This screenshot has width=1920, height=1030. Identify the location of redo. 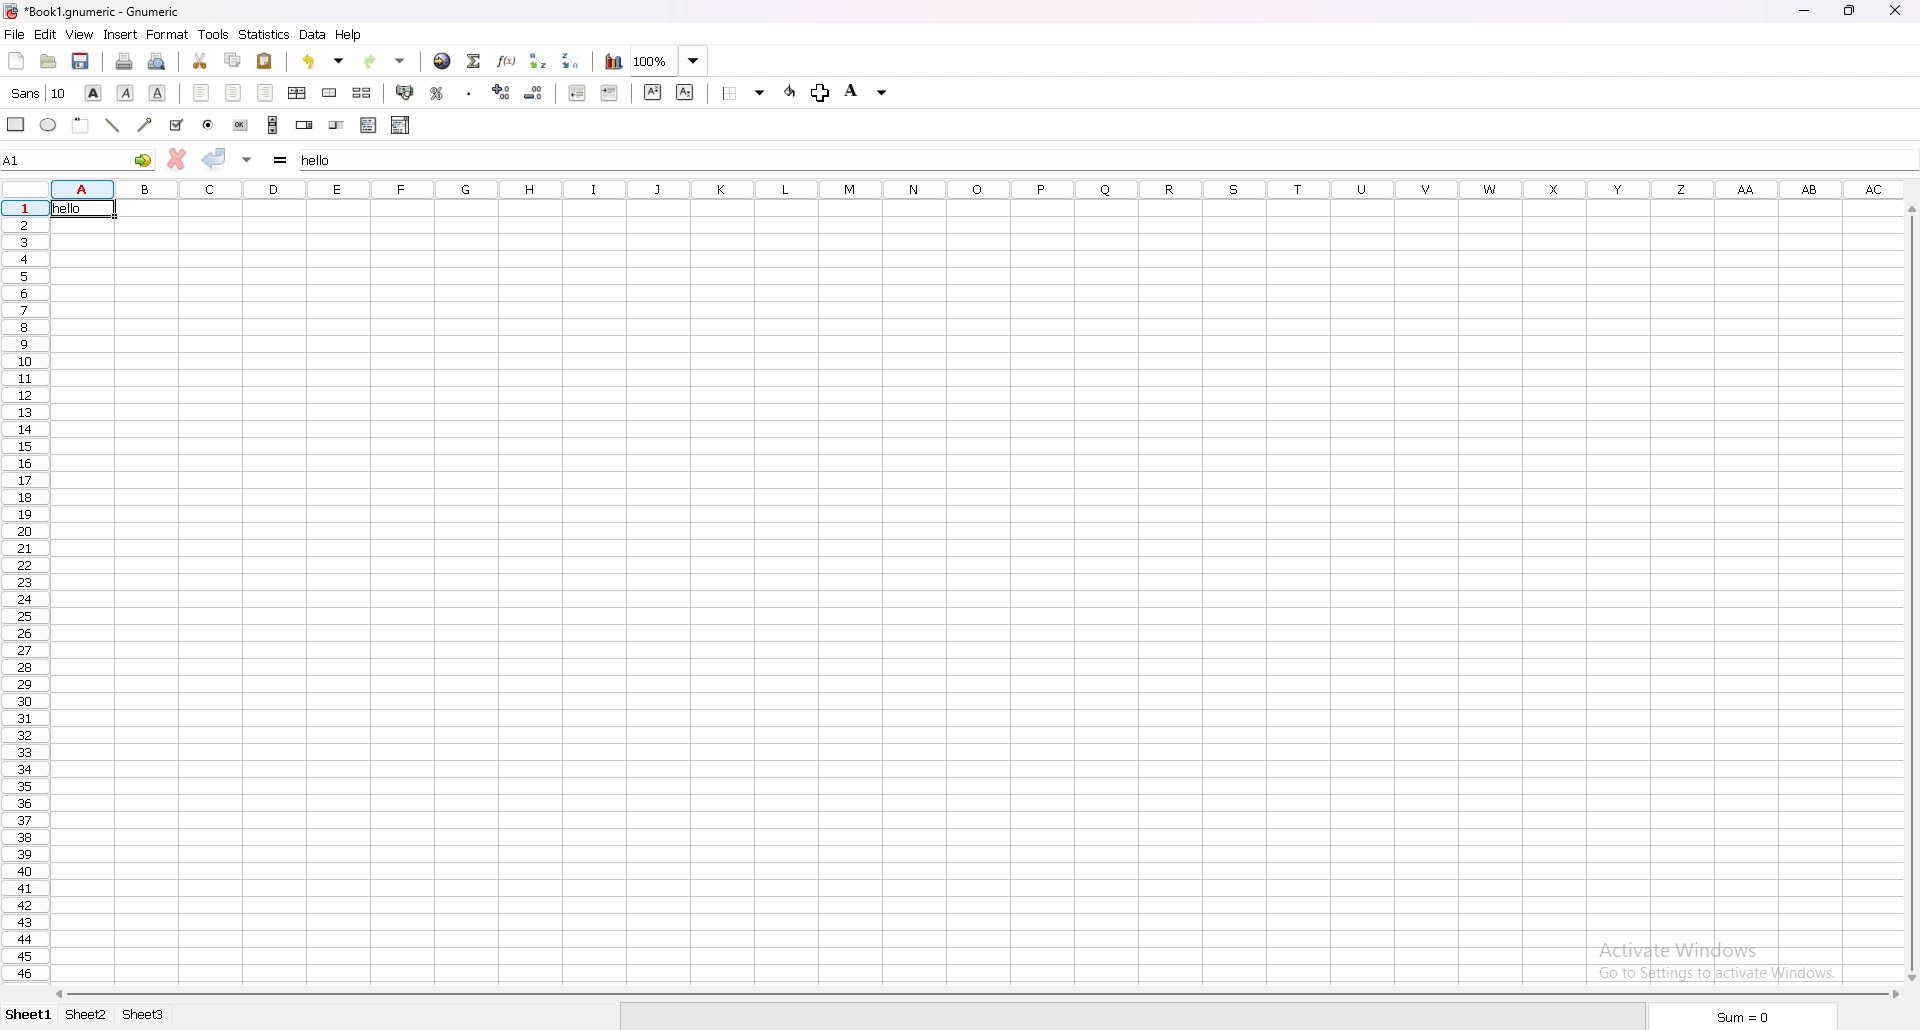
(384, 61).